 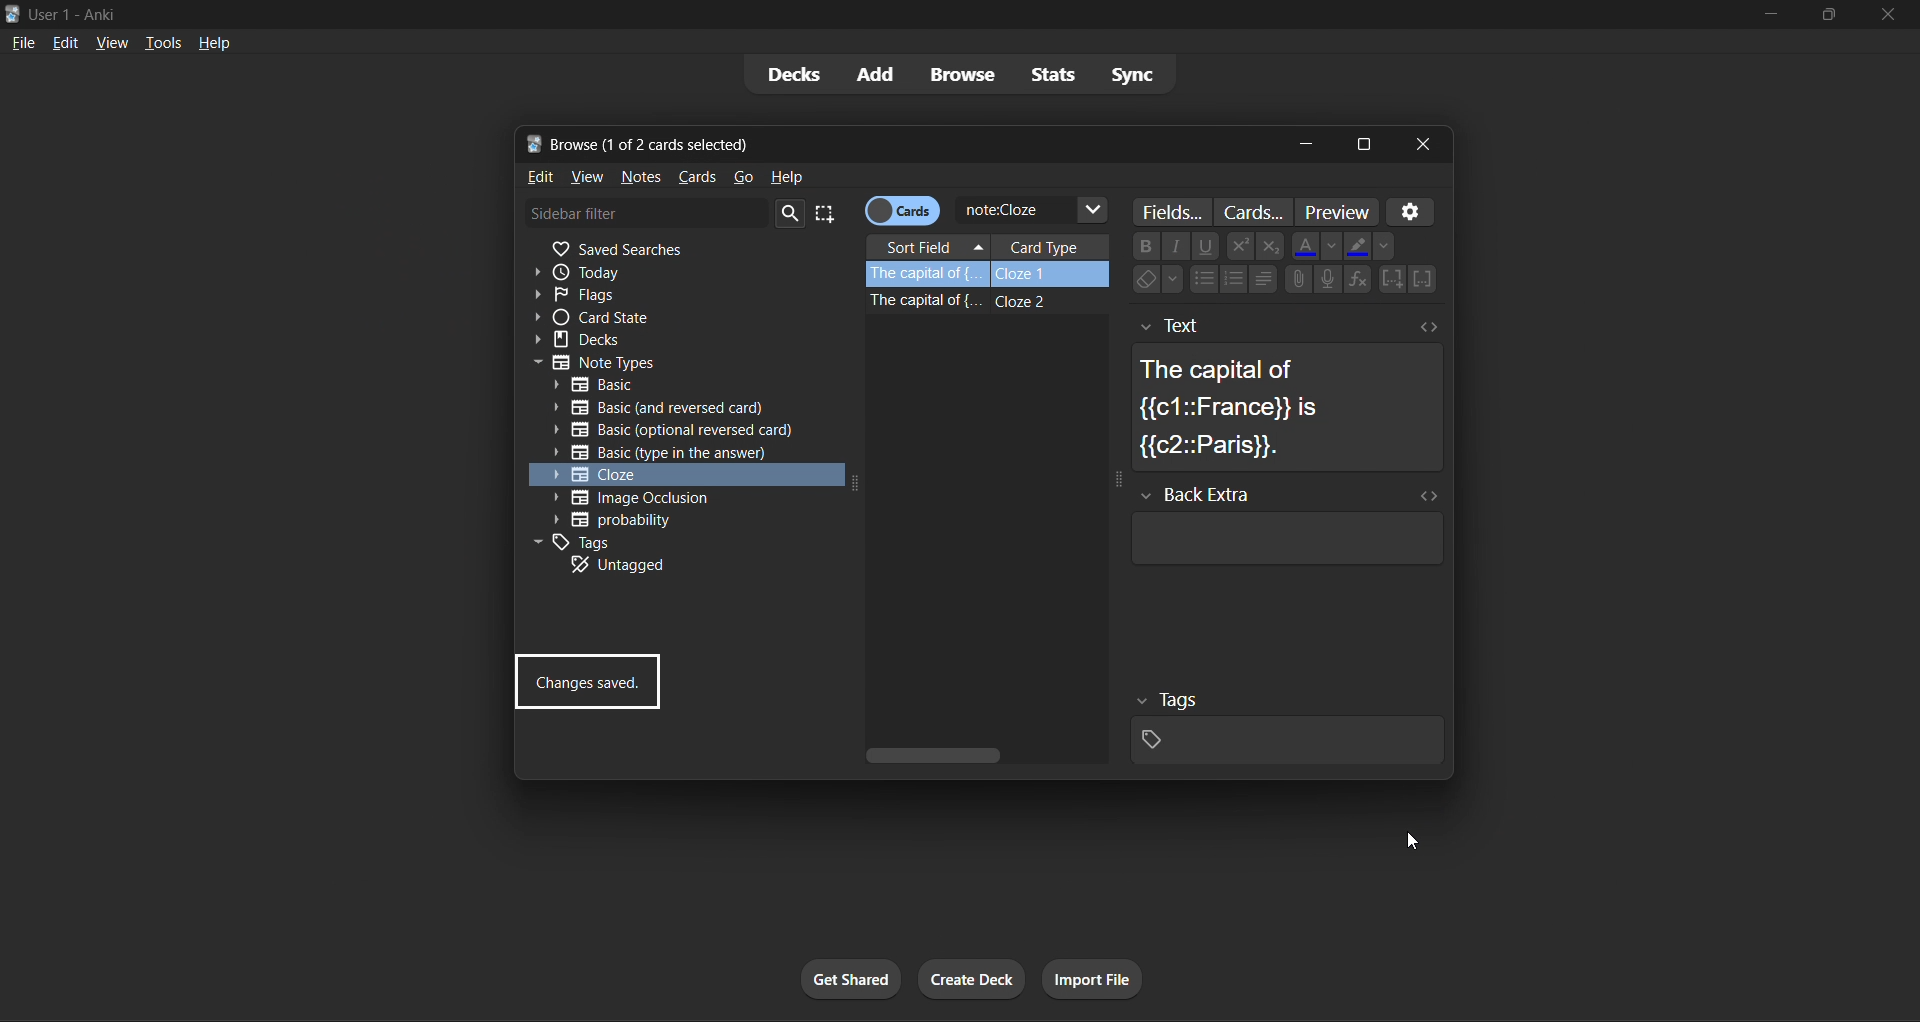 What do you see at coordinates (1288, 389) in the screenshot?
I see `selected card text` at bounding box center [1288, 389].